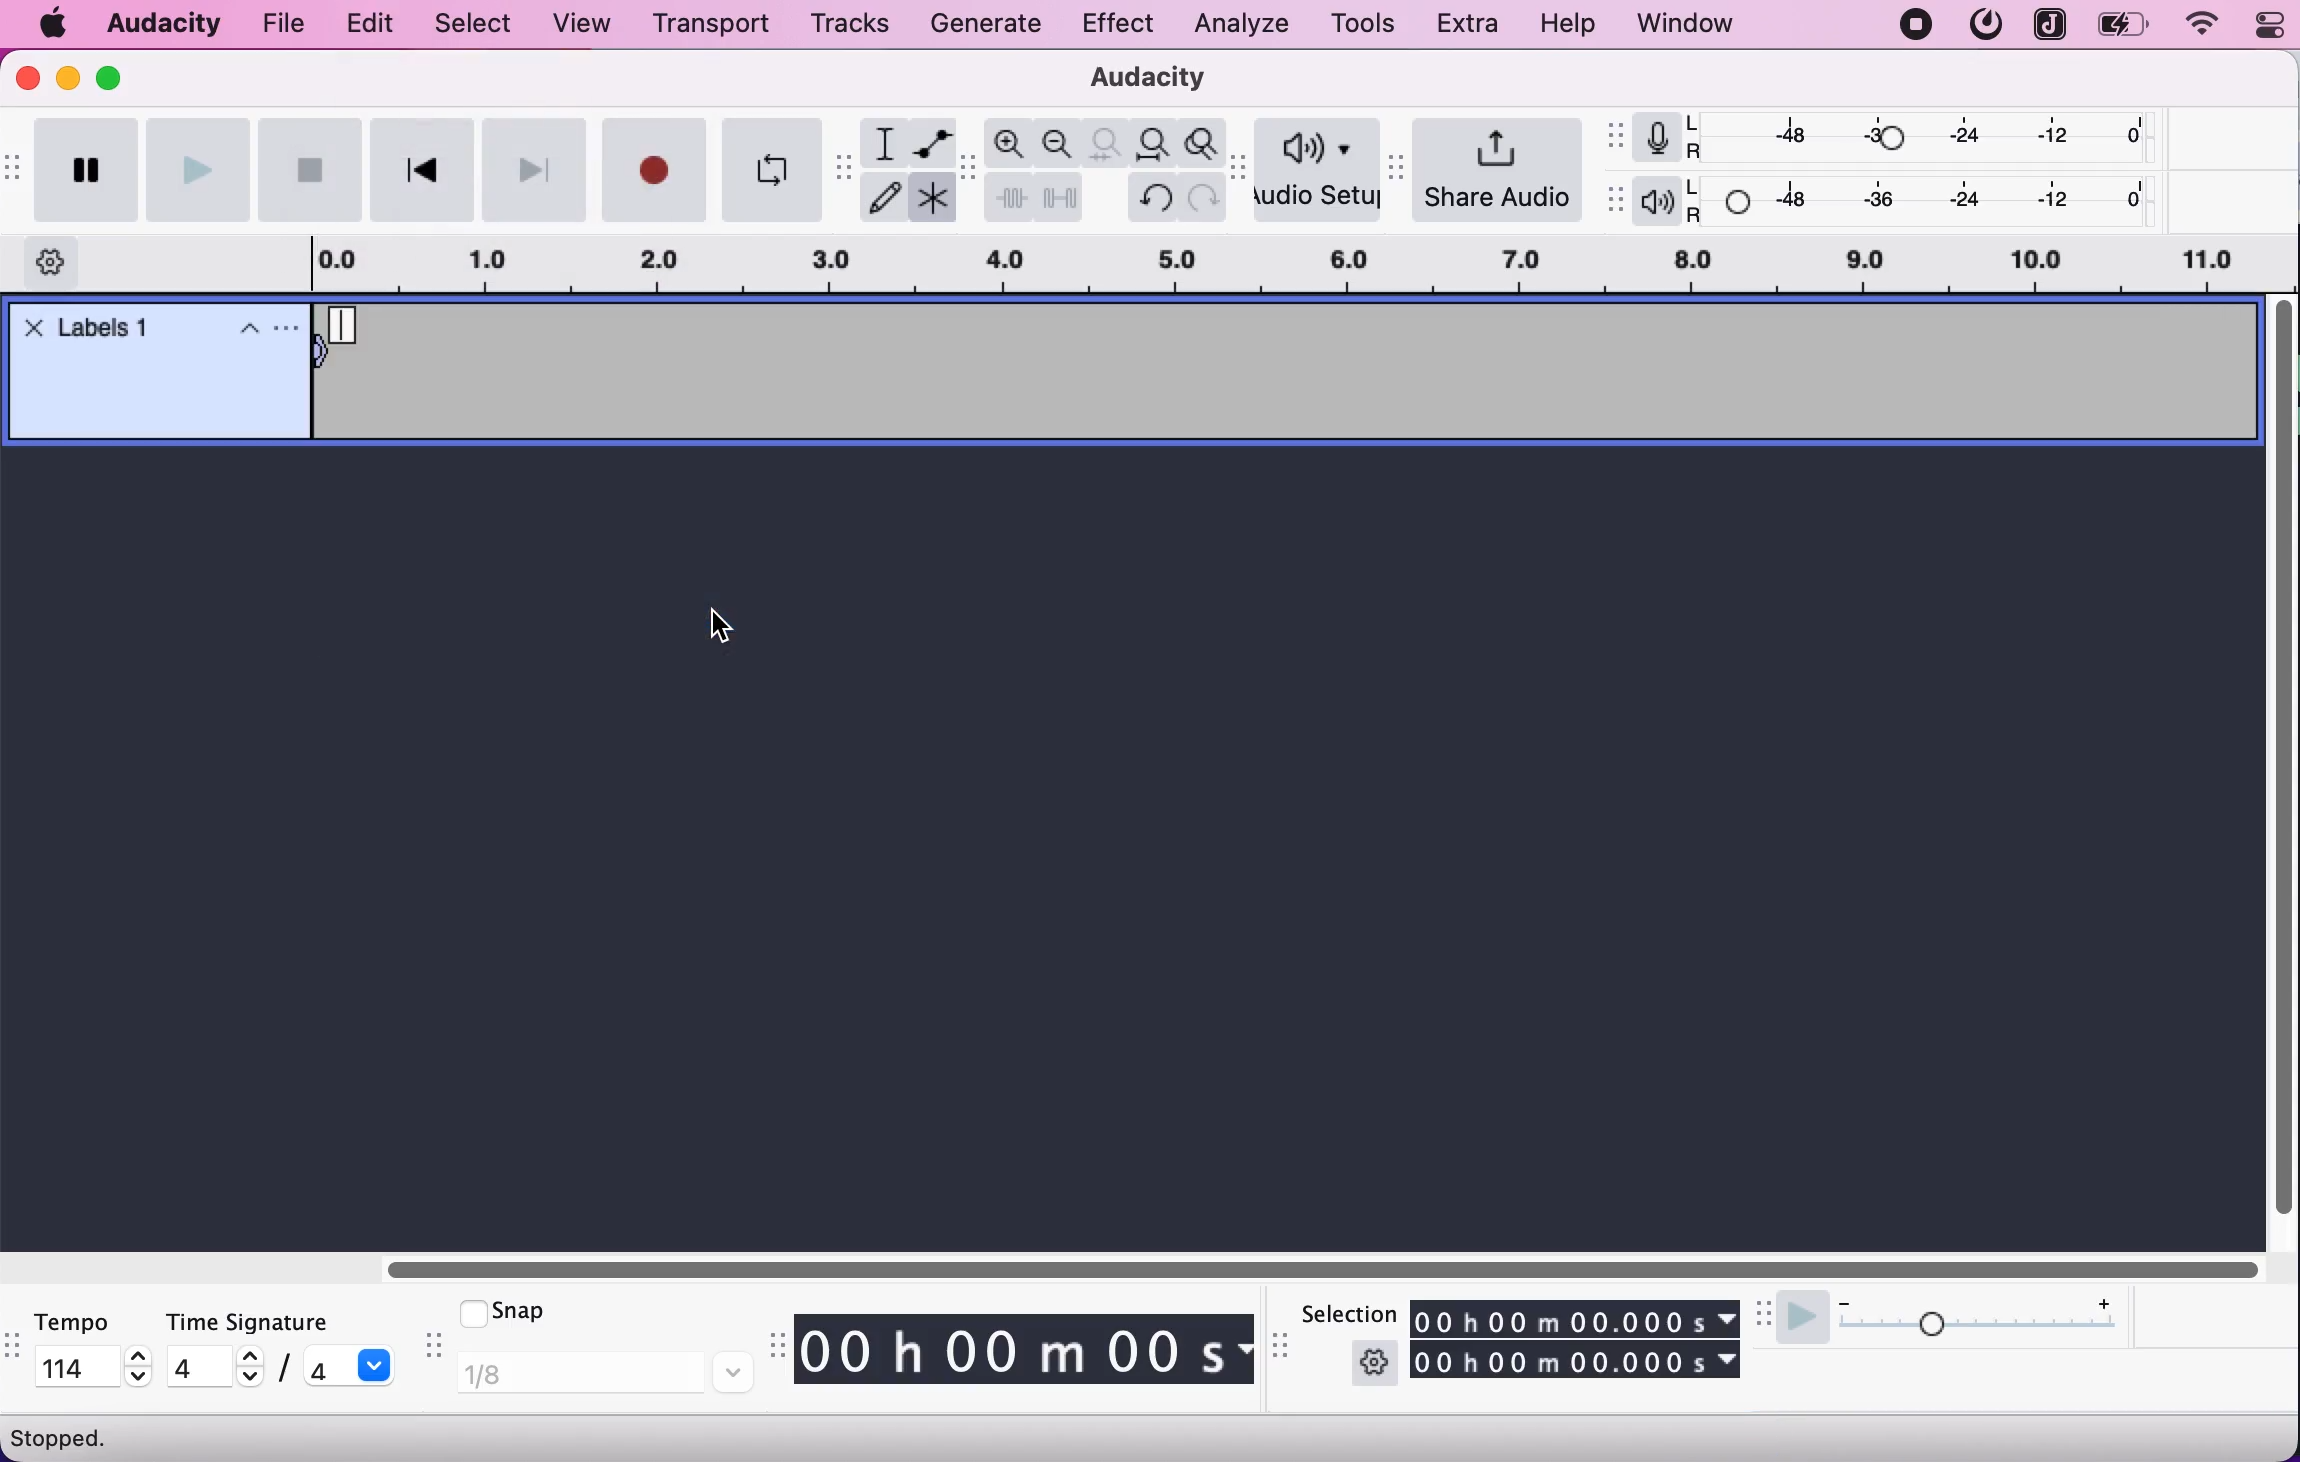 The image size is (2300, 1462). I want to click on playback level, so click(1926, 201).